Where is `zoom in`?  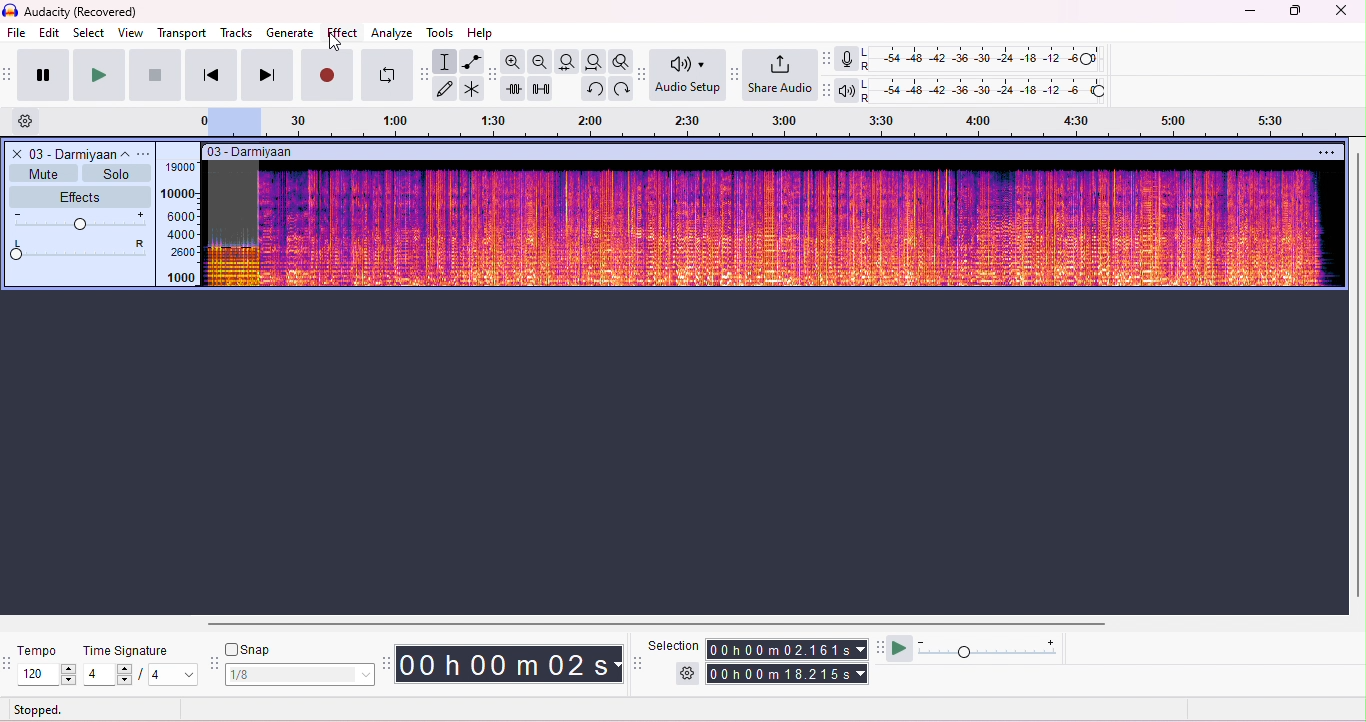 zoom in is located at coordinates (512, 61).